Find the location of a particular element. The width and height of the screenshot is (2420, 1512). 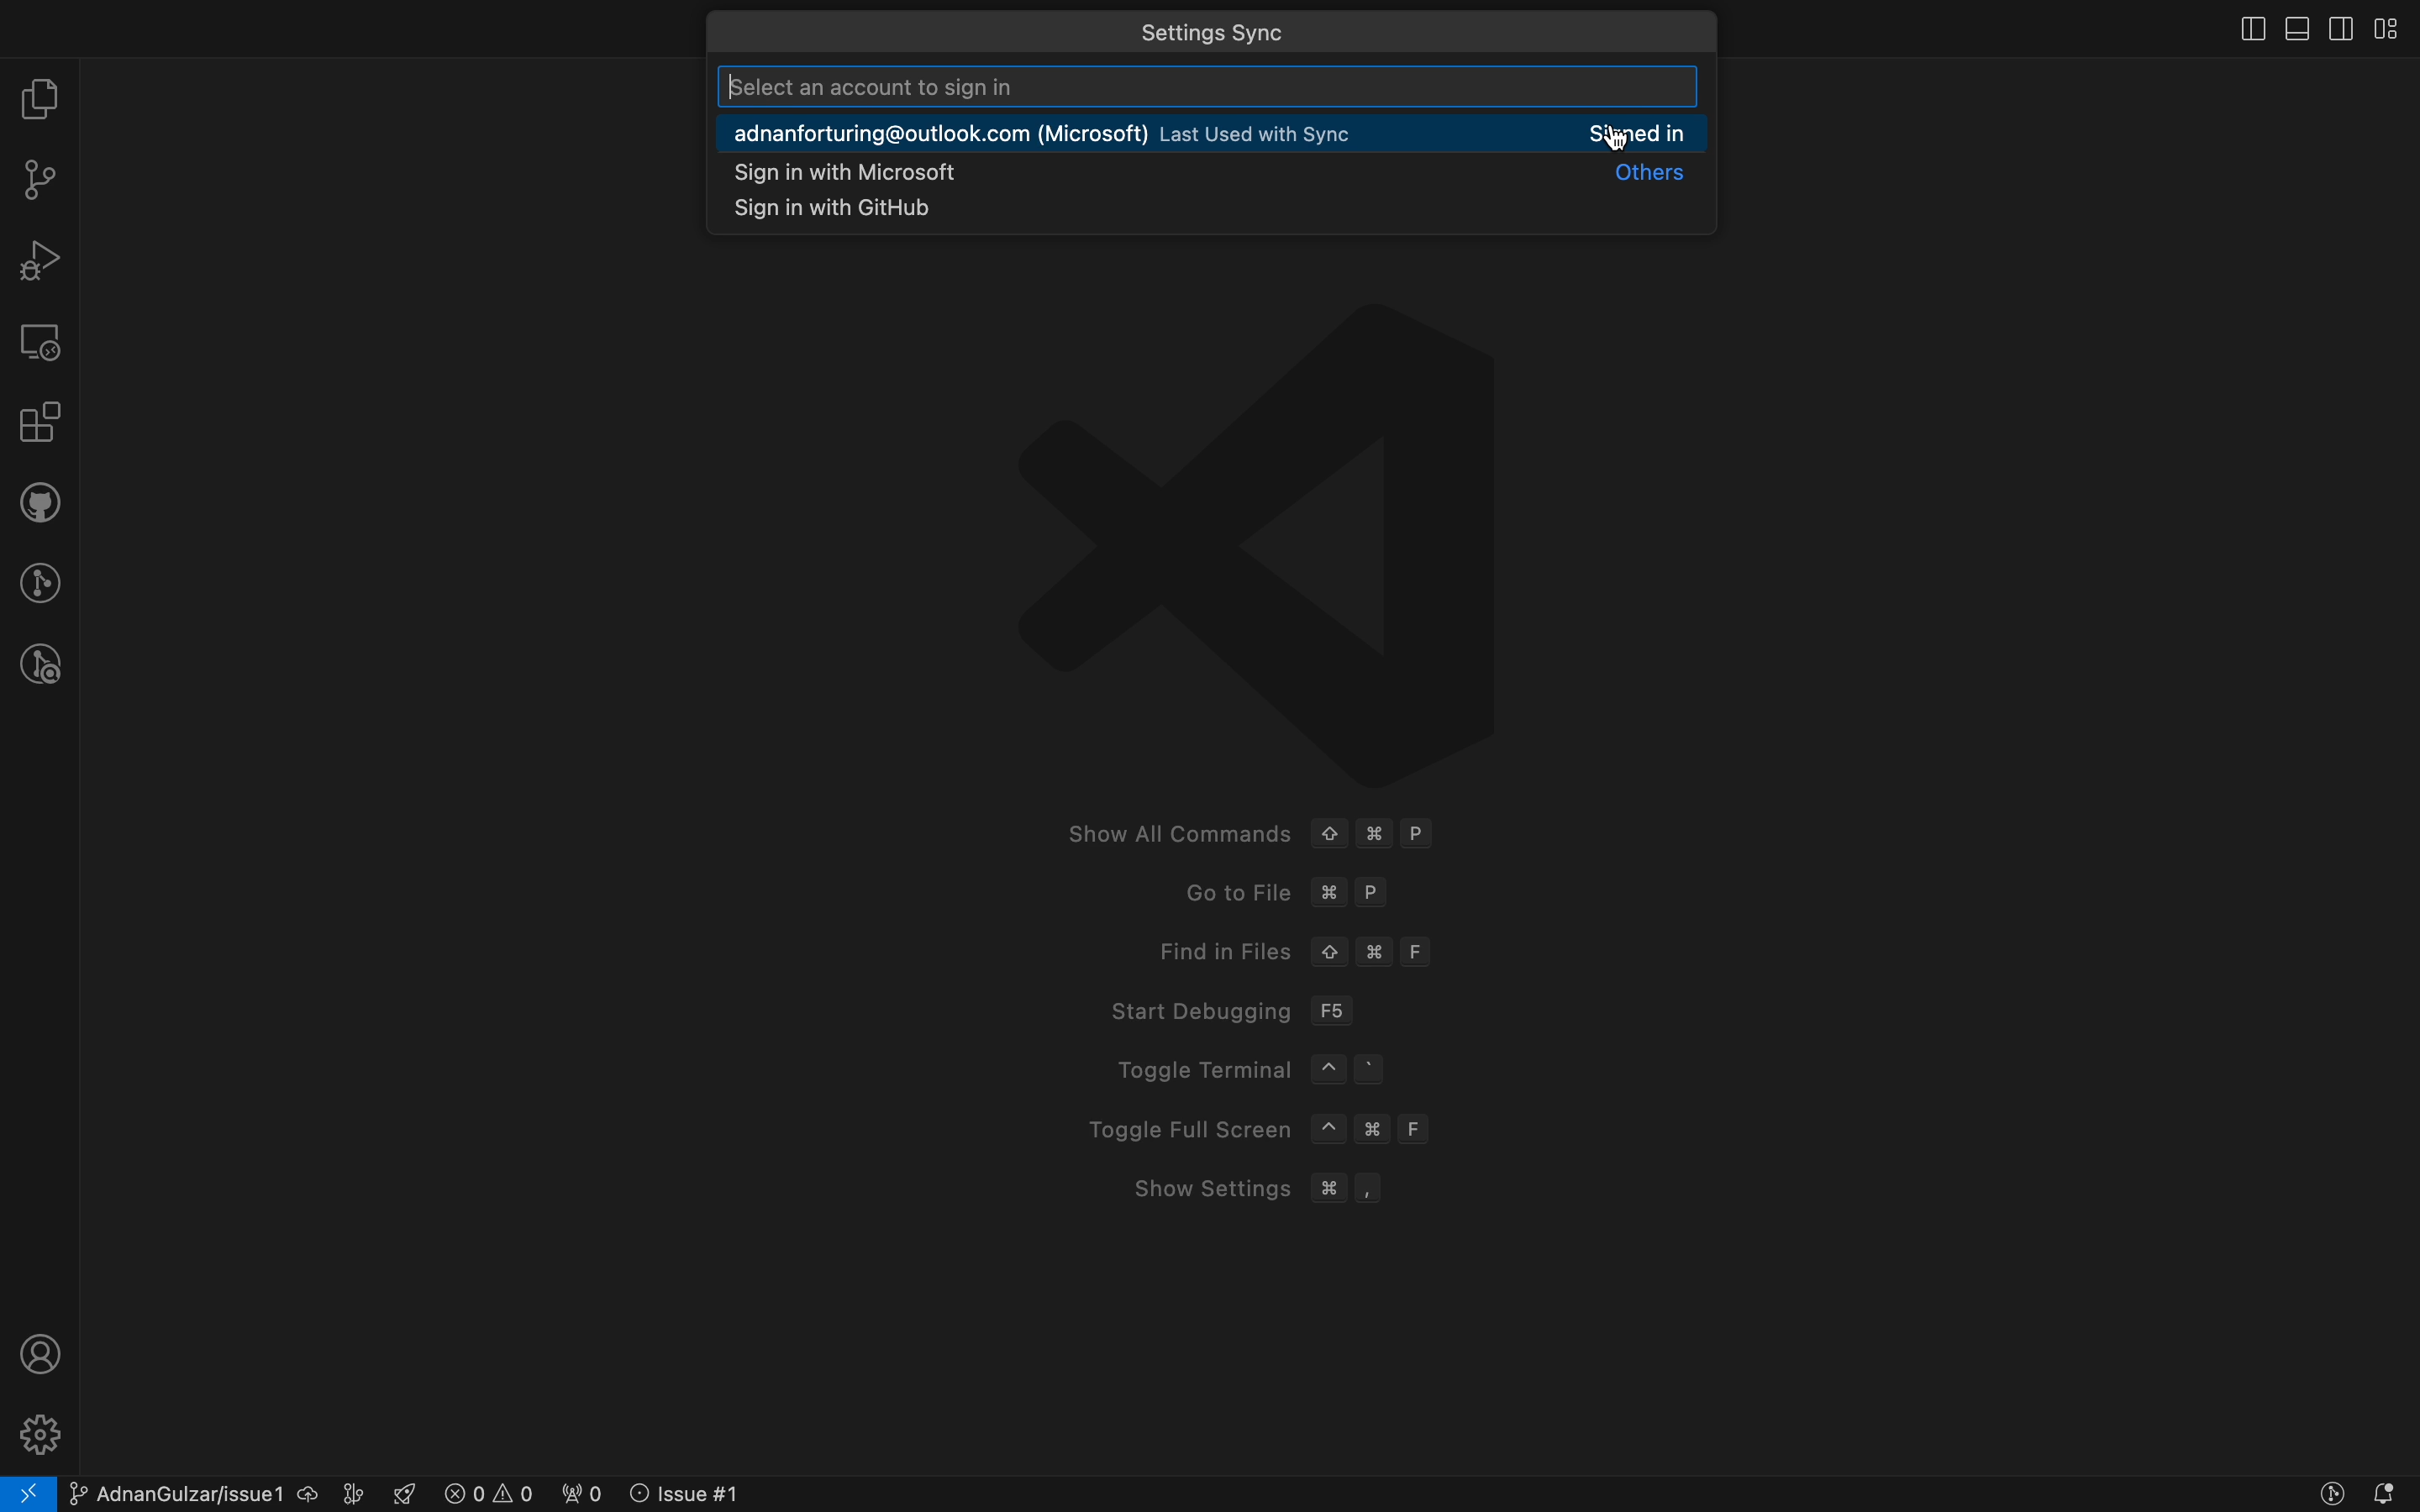

 is located at coordinates (2327, 1496).